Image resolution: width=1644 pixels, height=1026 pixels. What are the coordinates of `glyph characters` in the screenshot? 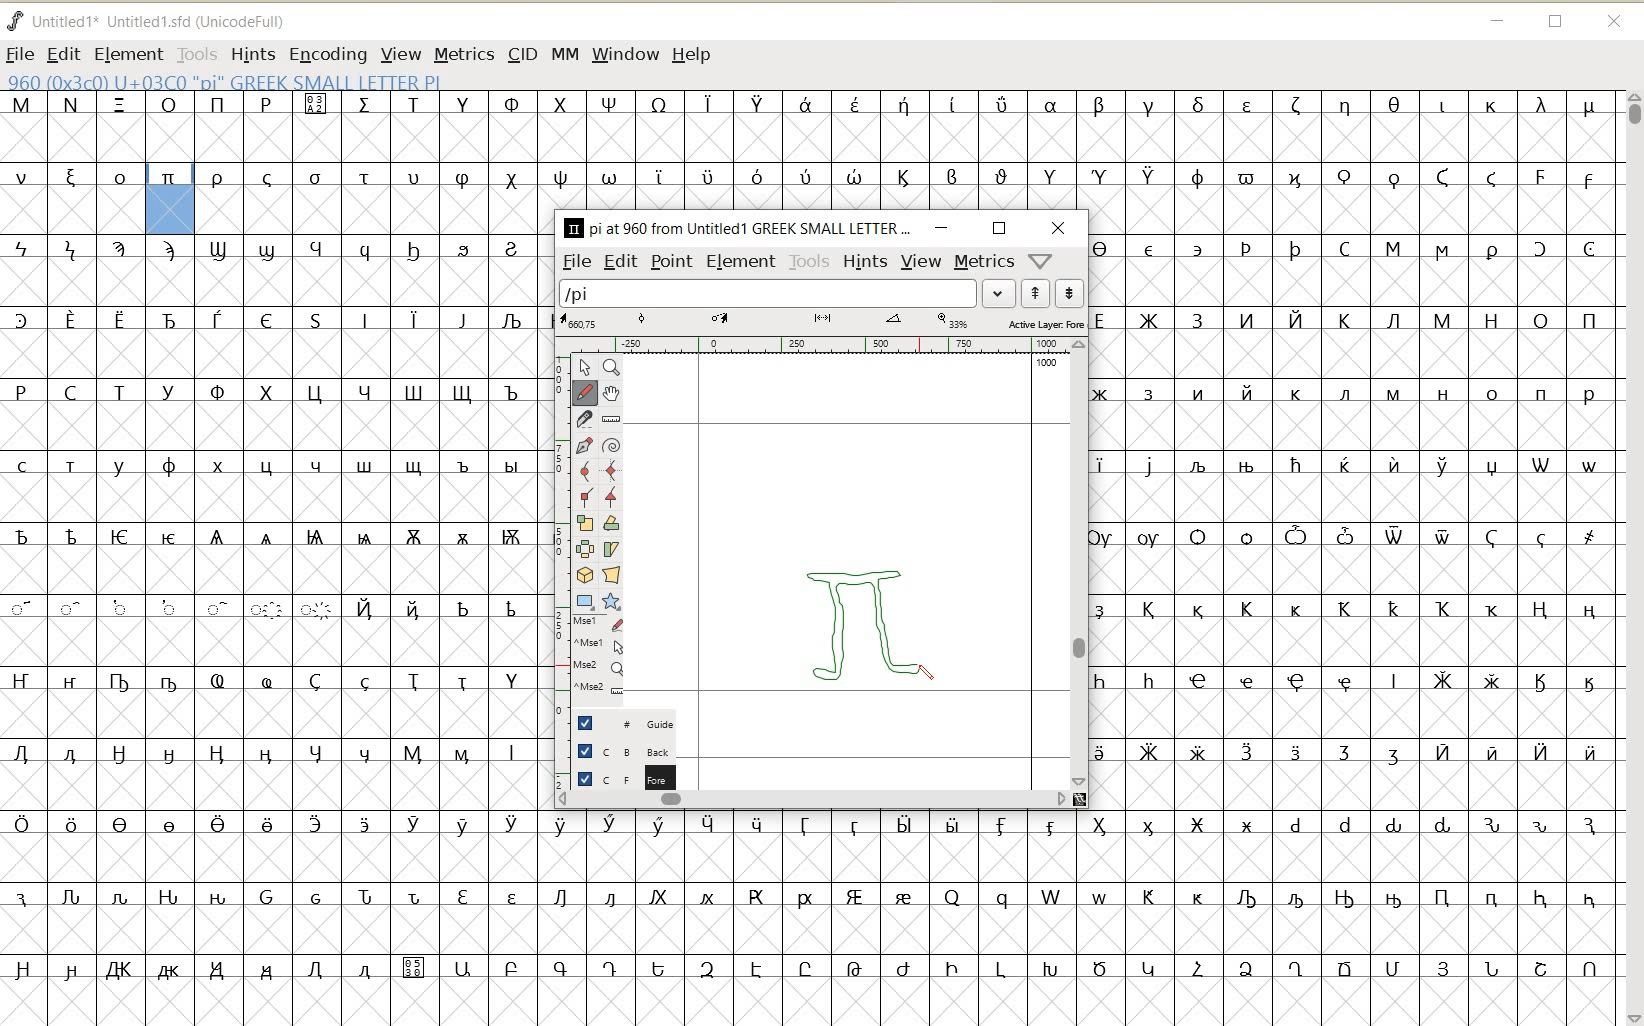 It's located at (1080, 920).